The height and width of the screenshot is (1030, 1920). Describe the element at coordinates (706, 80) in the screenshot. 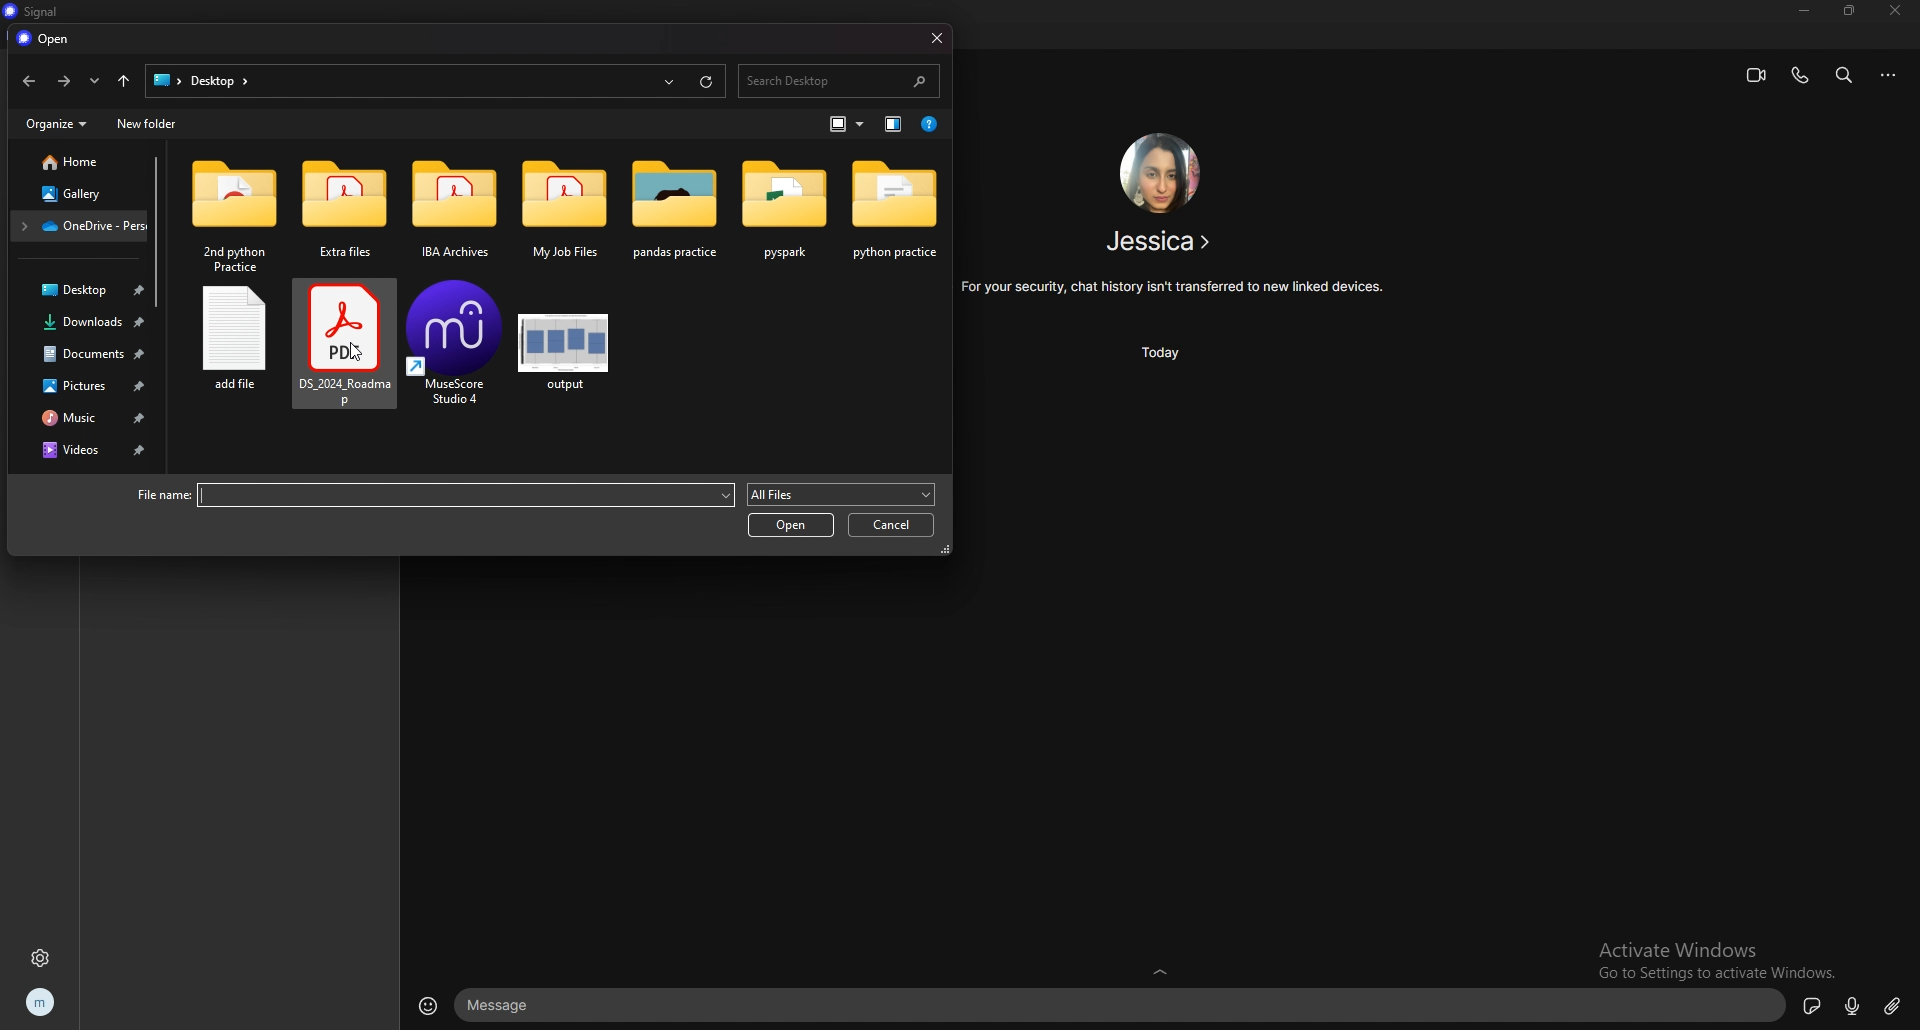

I see `refresh` at that location.